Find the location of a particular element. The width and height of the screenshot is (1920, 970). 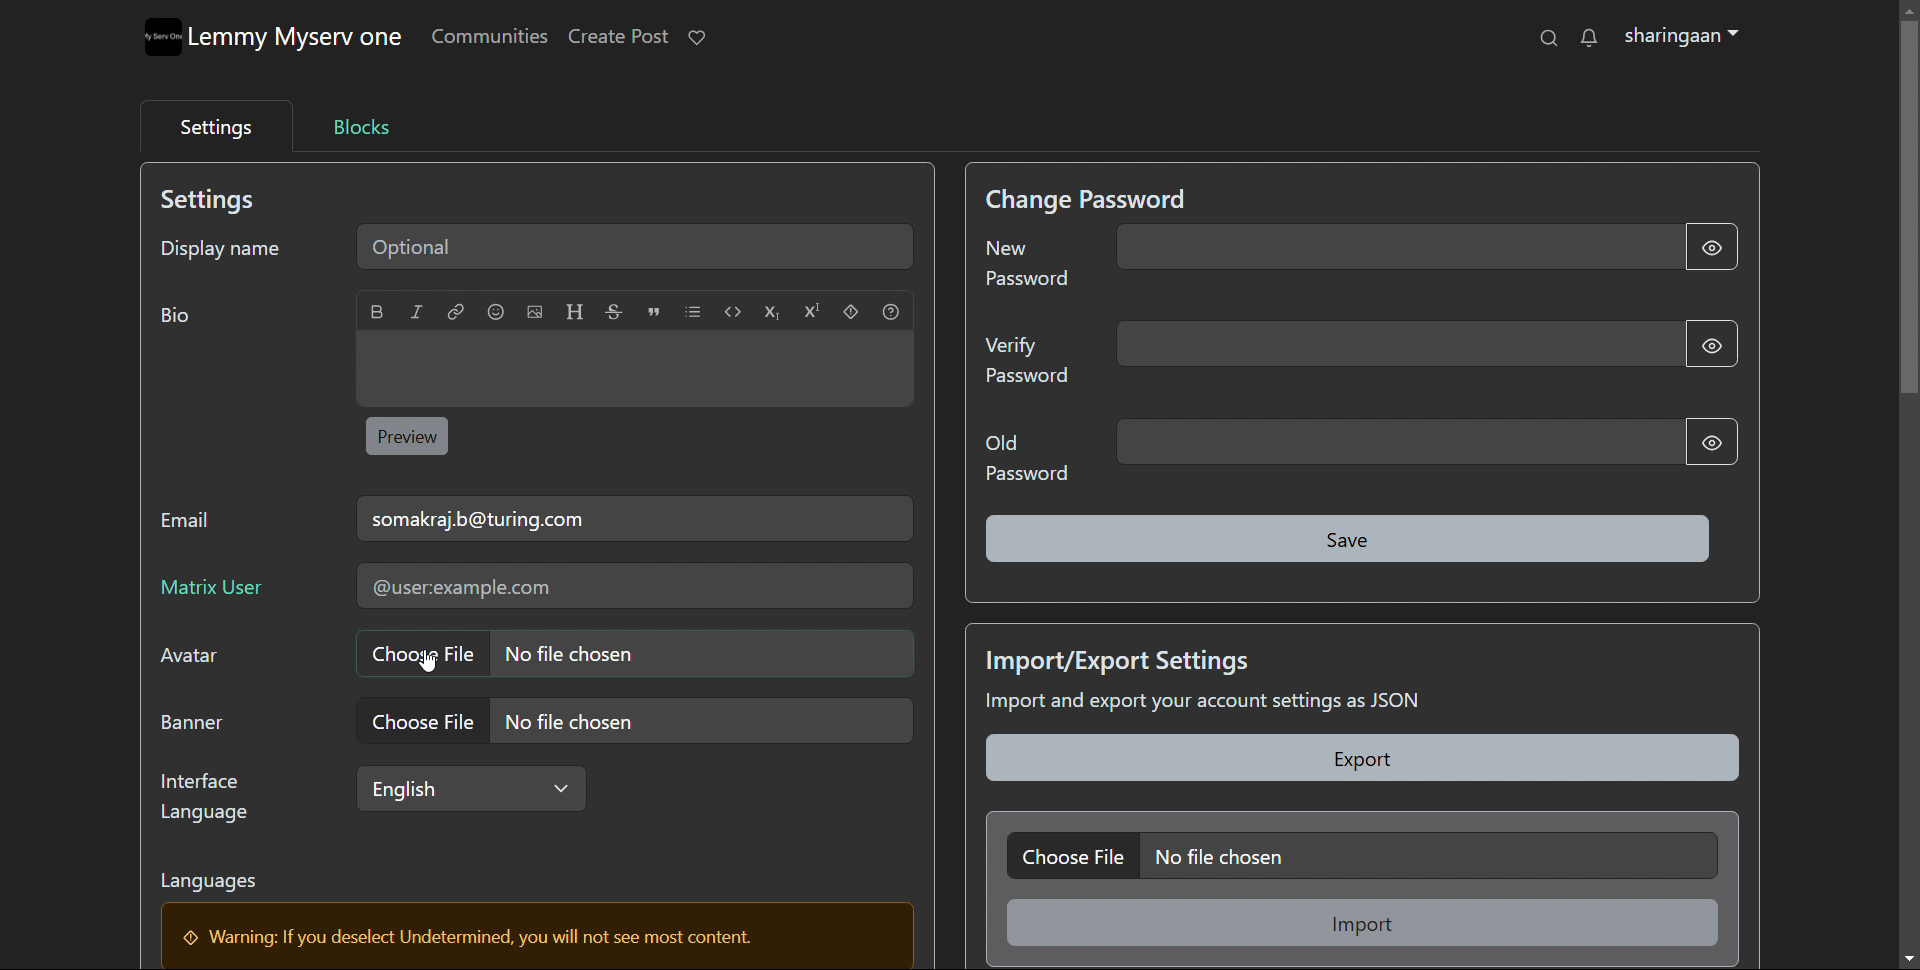

email is located at coordinates (634, 518).